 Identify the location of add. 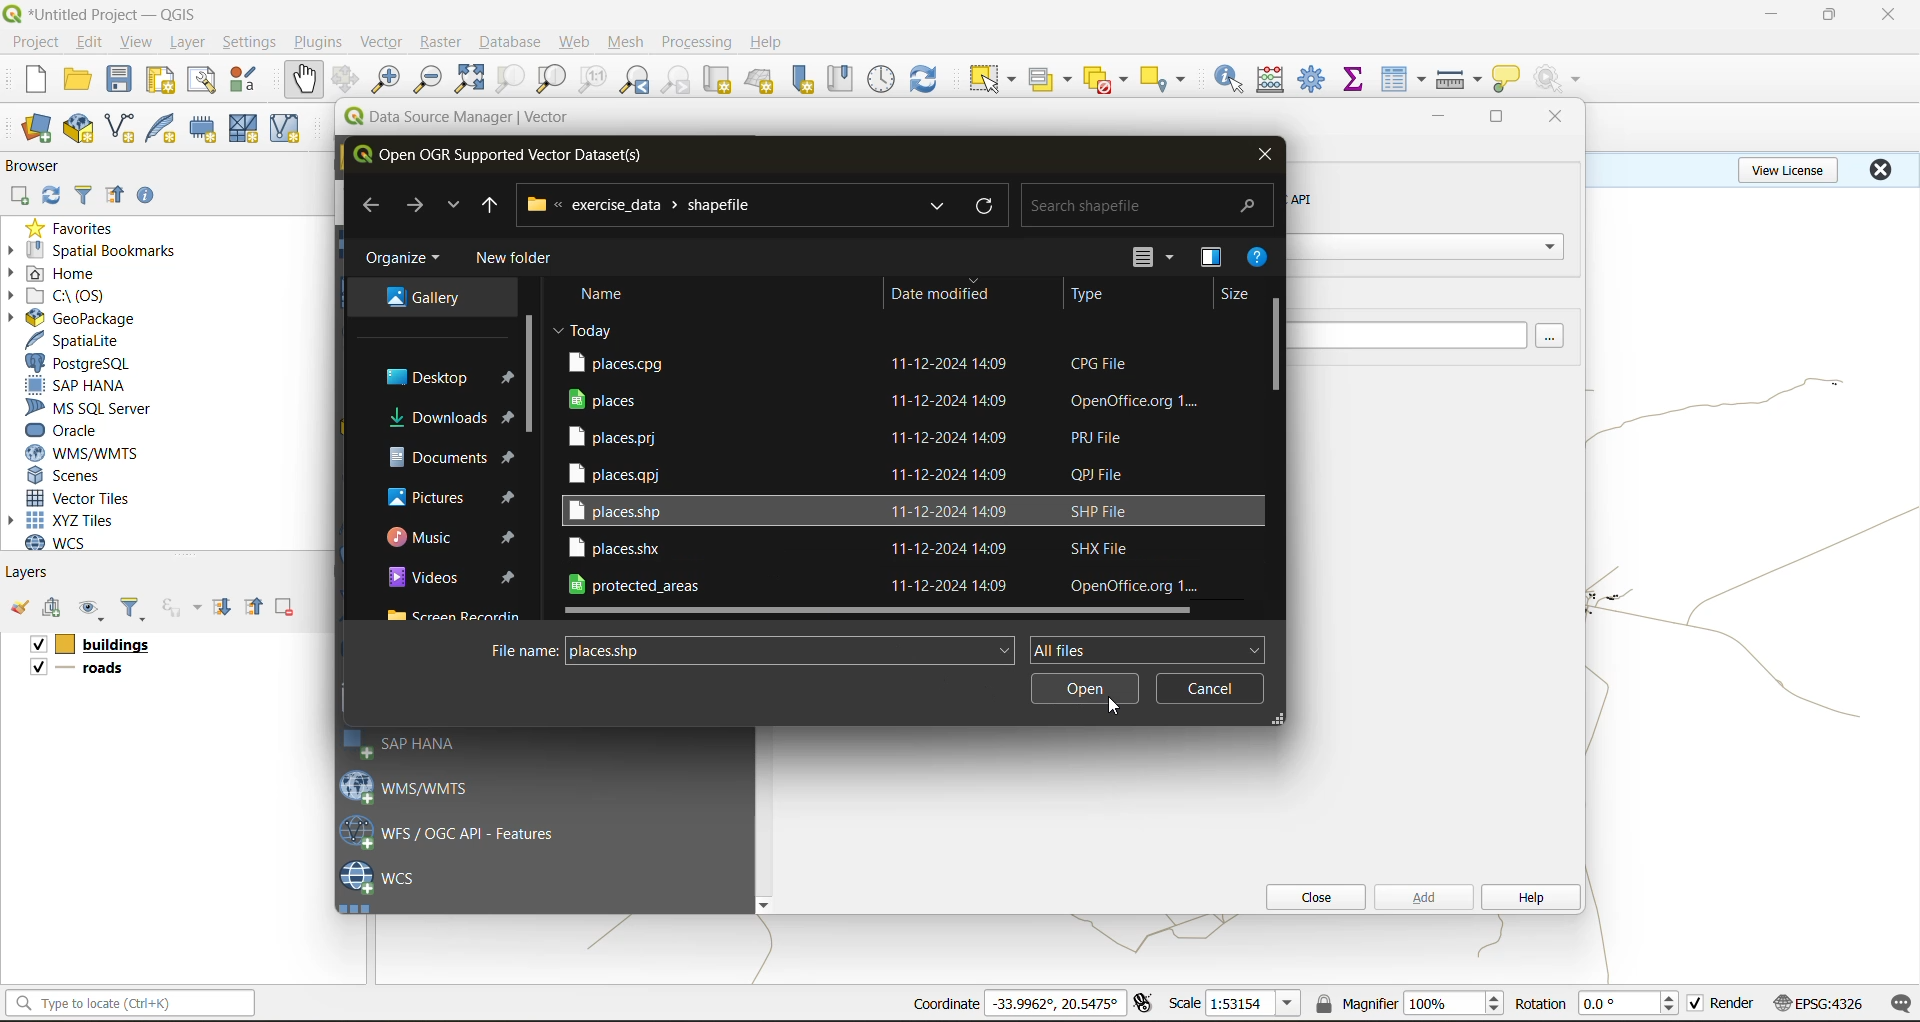
(55, 609).